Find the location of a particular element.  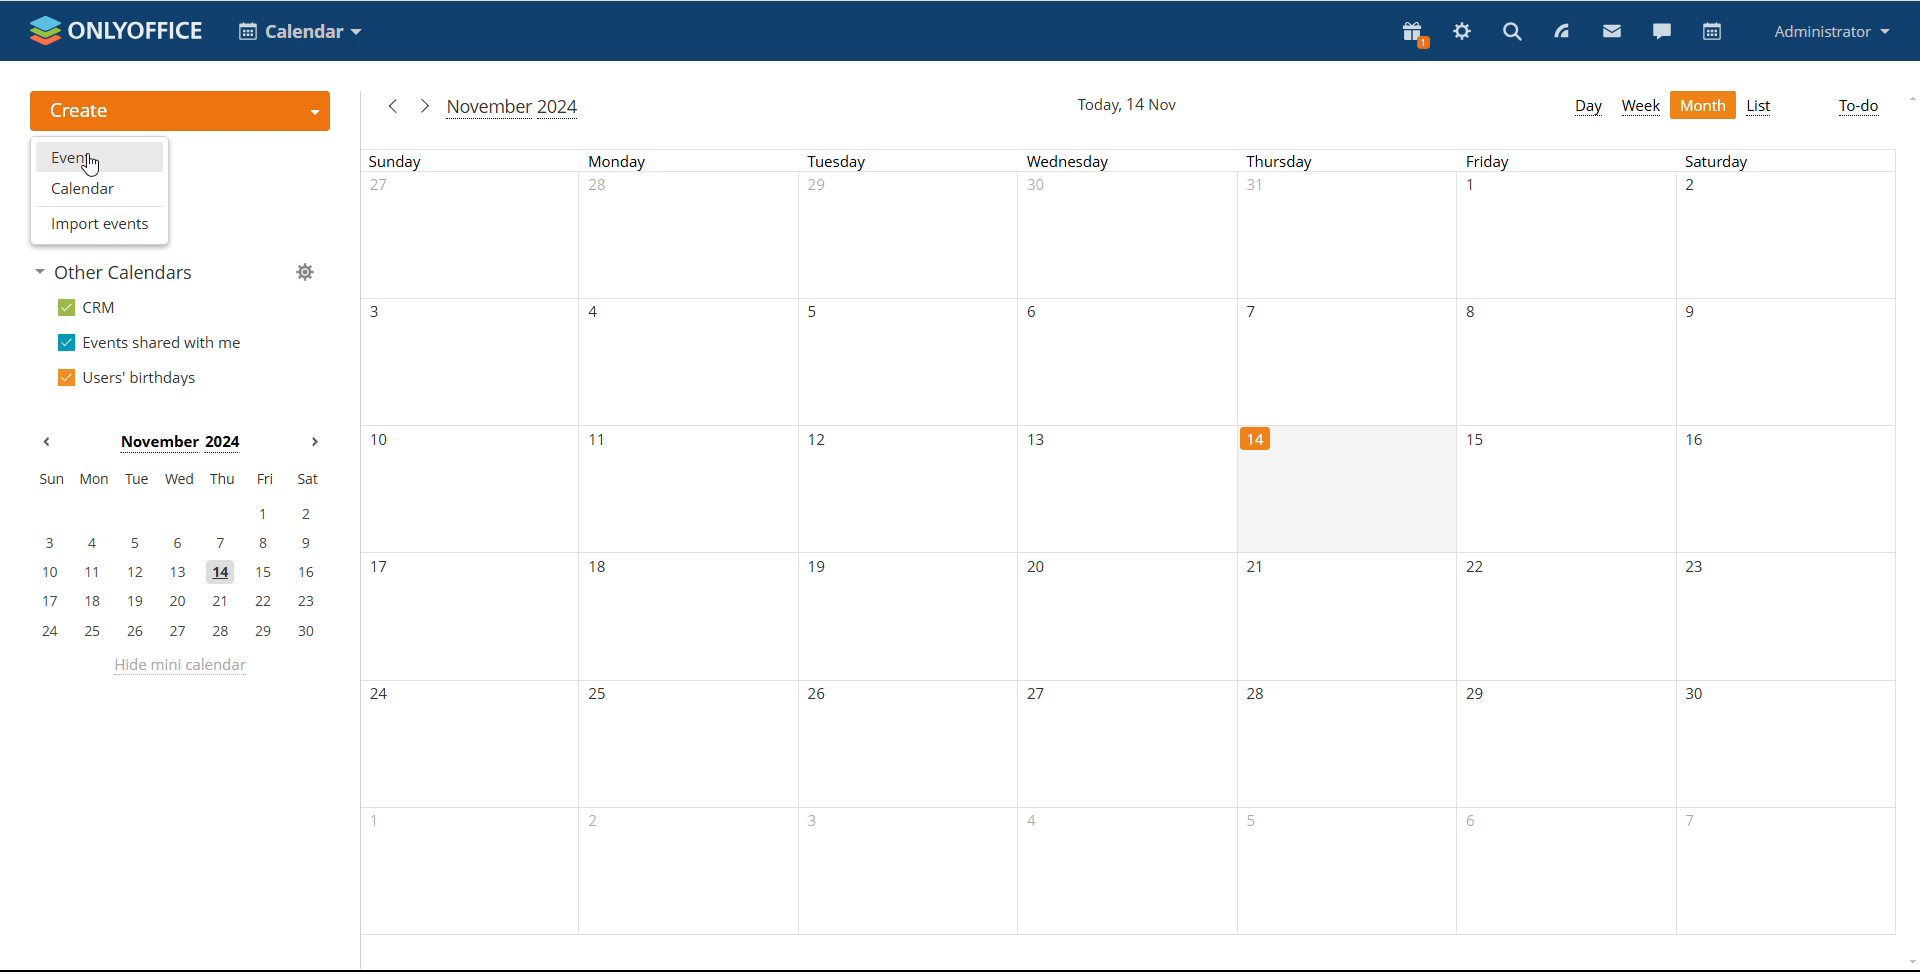

3, 4, 5, 6, 7, 8, 9 is located at coordinates (179, 541).